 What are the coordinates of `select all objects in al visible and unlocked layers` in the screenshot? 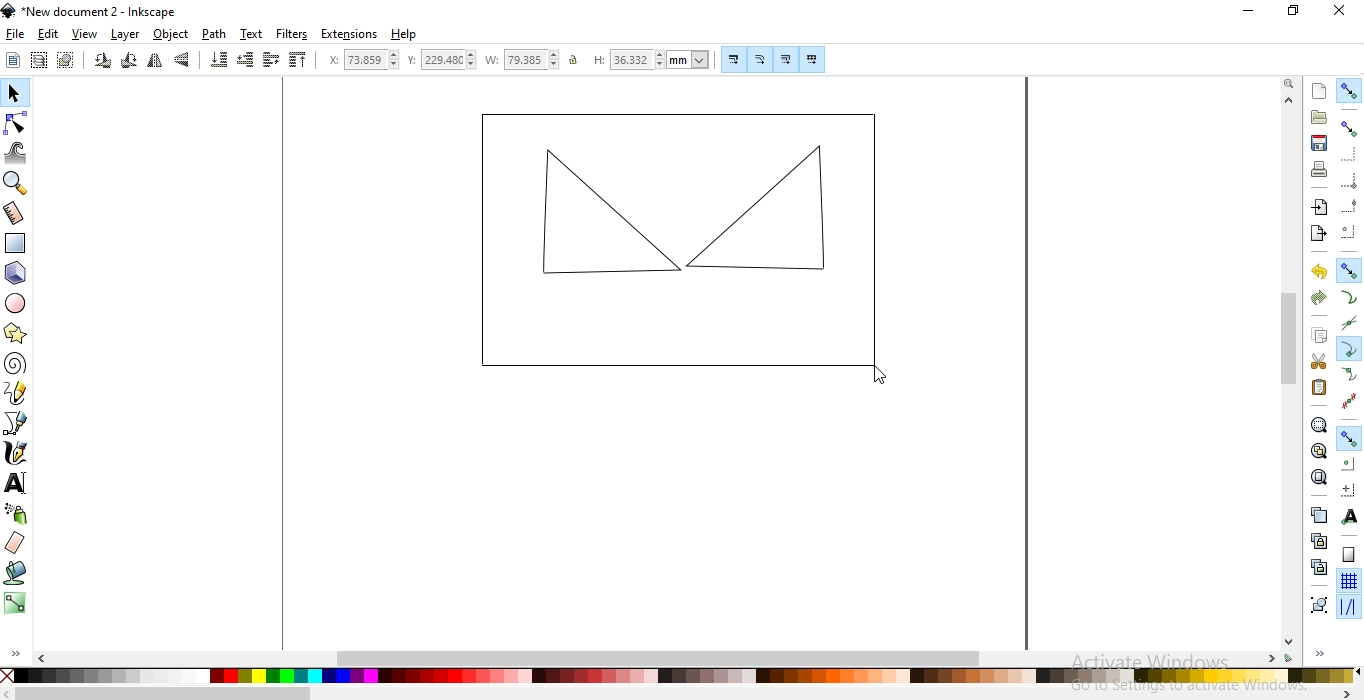 It's located at (38, 62).